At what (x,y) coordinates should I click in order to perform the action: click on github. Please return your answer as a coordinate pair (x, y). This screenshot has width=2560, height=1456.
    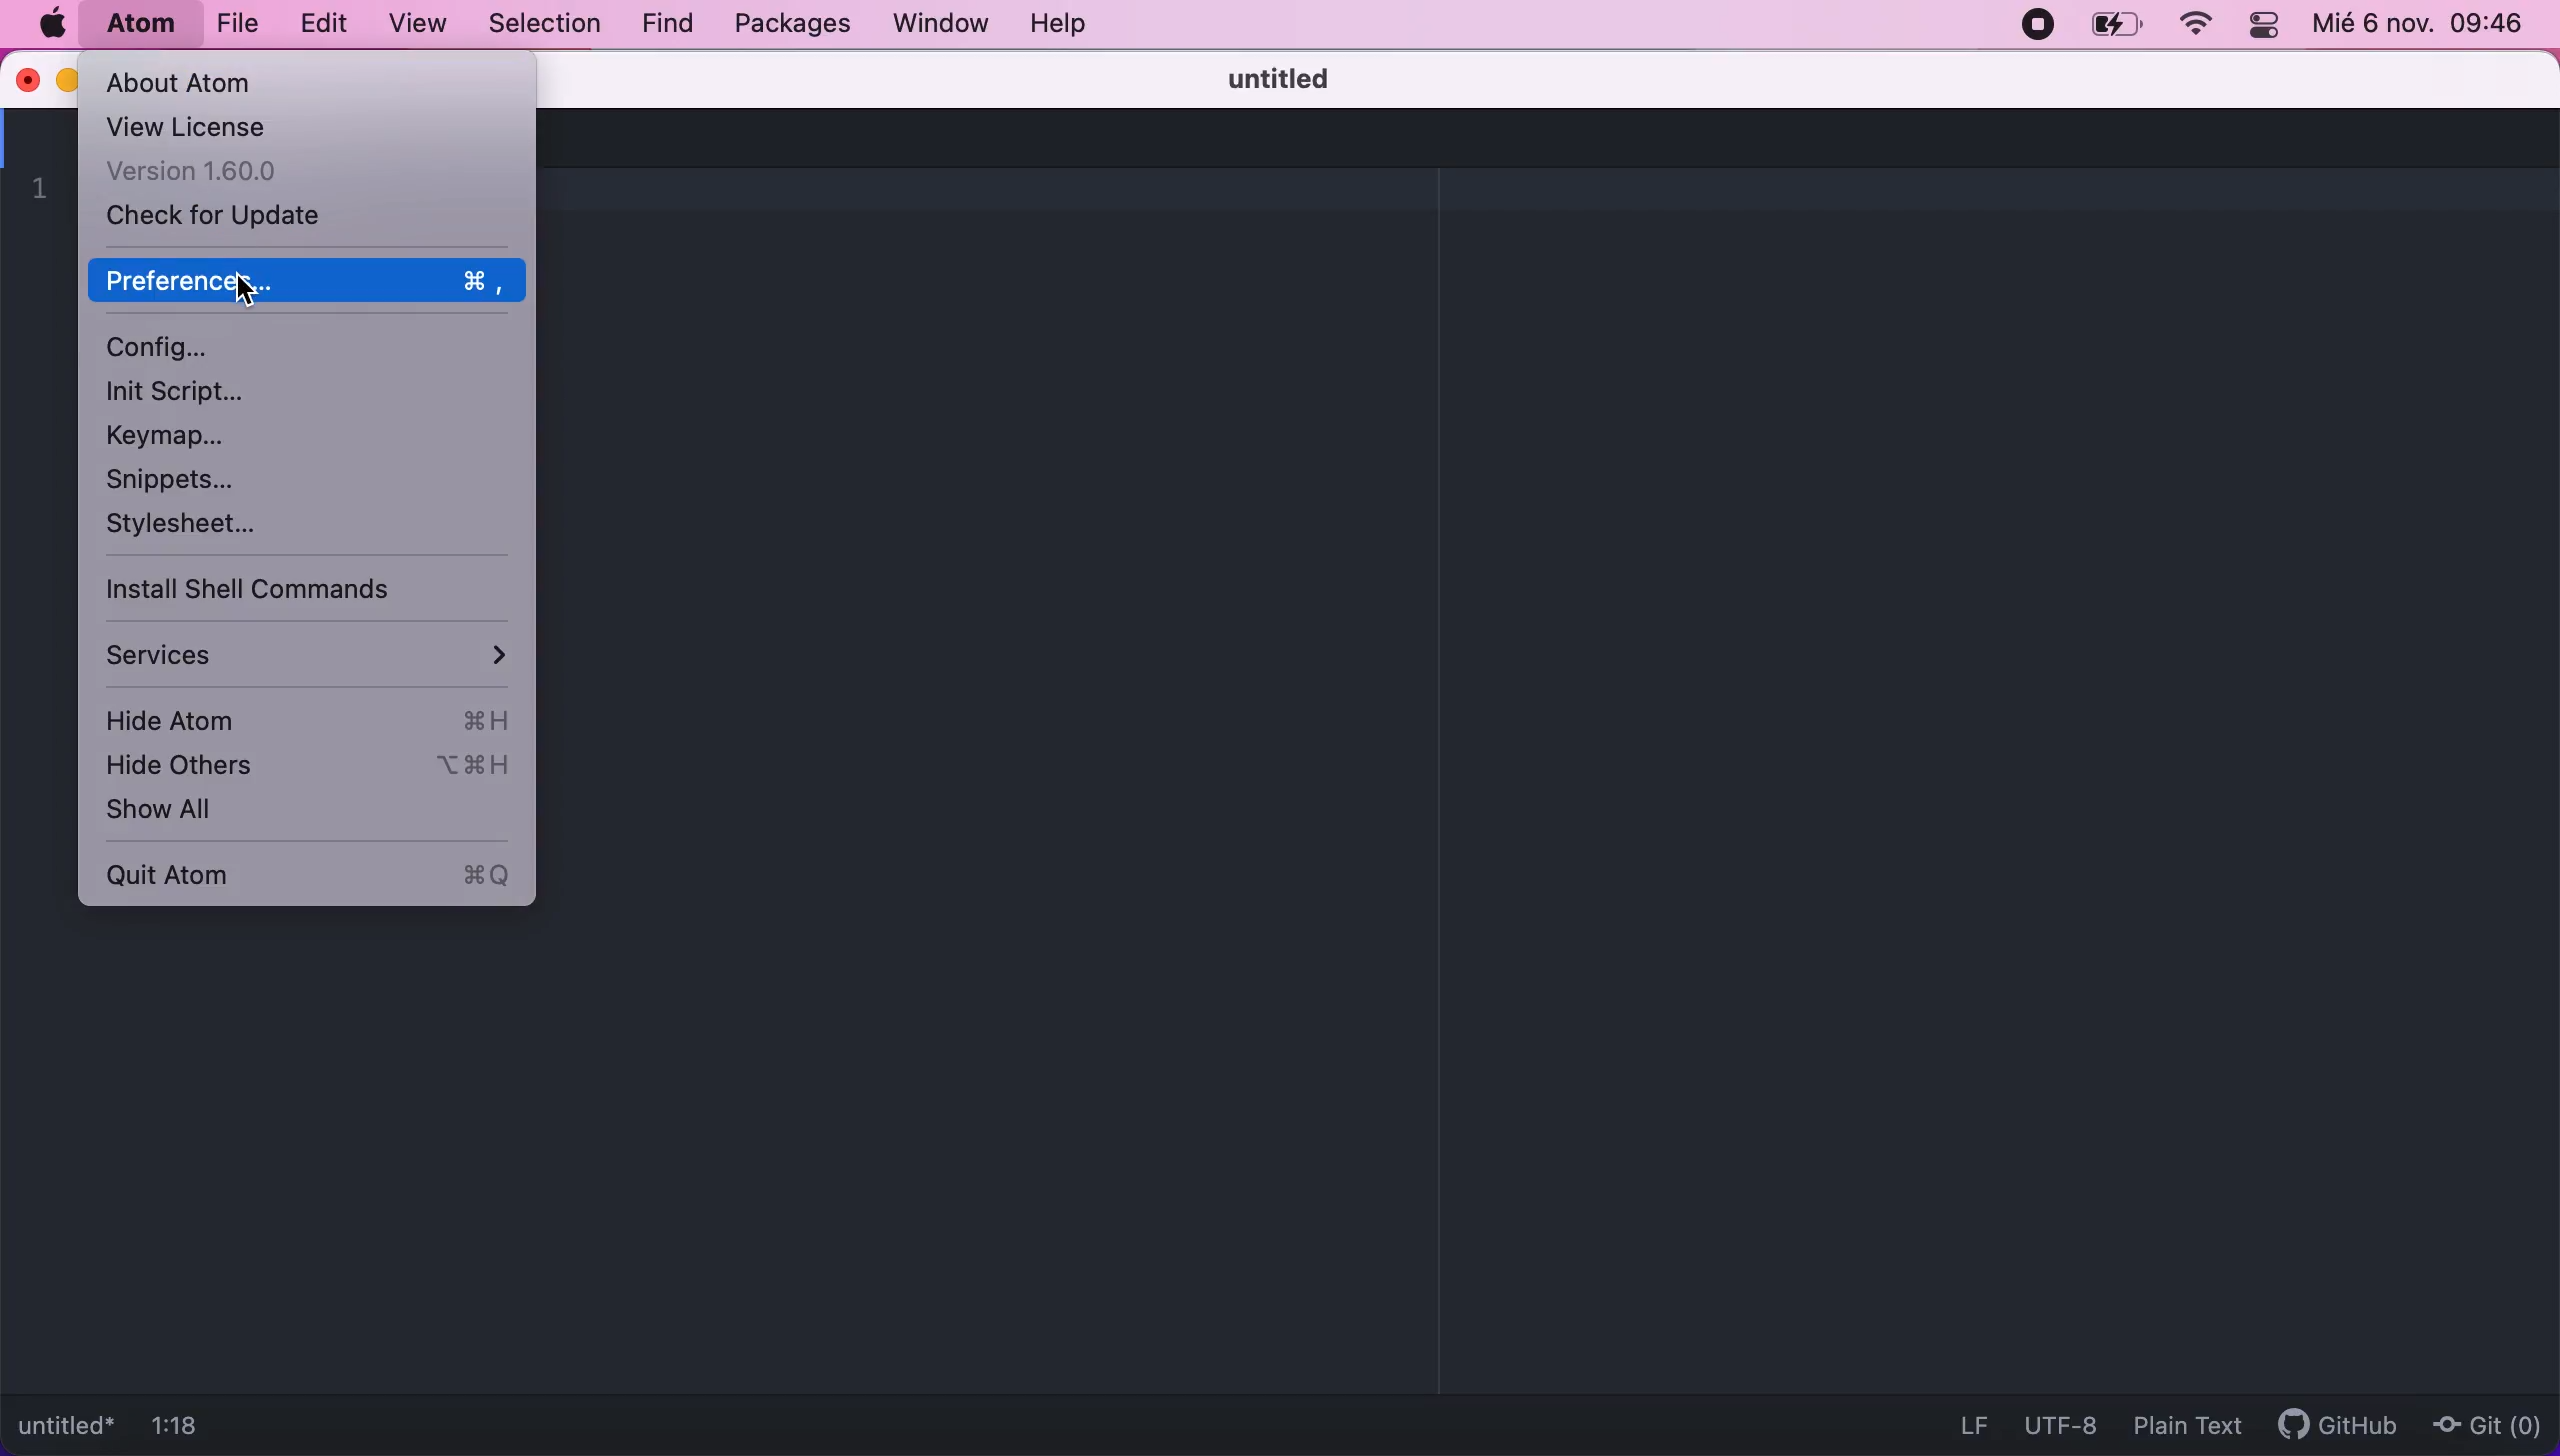
    Looking at the image, I should click on (2346, 1424).